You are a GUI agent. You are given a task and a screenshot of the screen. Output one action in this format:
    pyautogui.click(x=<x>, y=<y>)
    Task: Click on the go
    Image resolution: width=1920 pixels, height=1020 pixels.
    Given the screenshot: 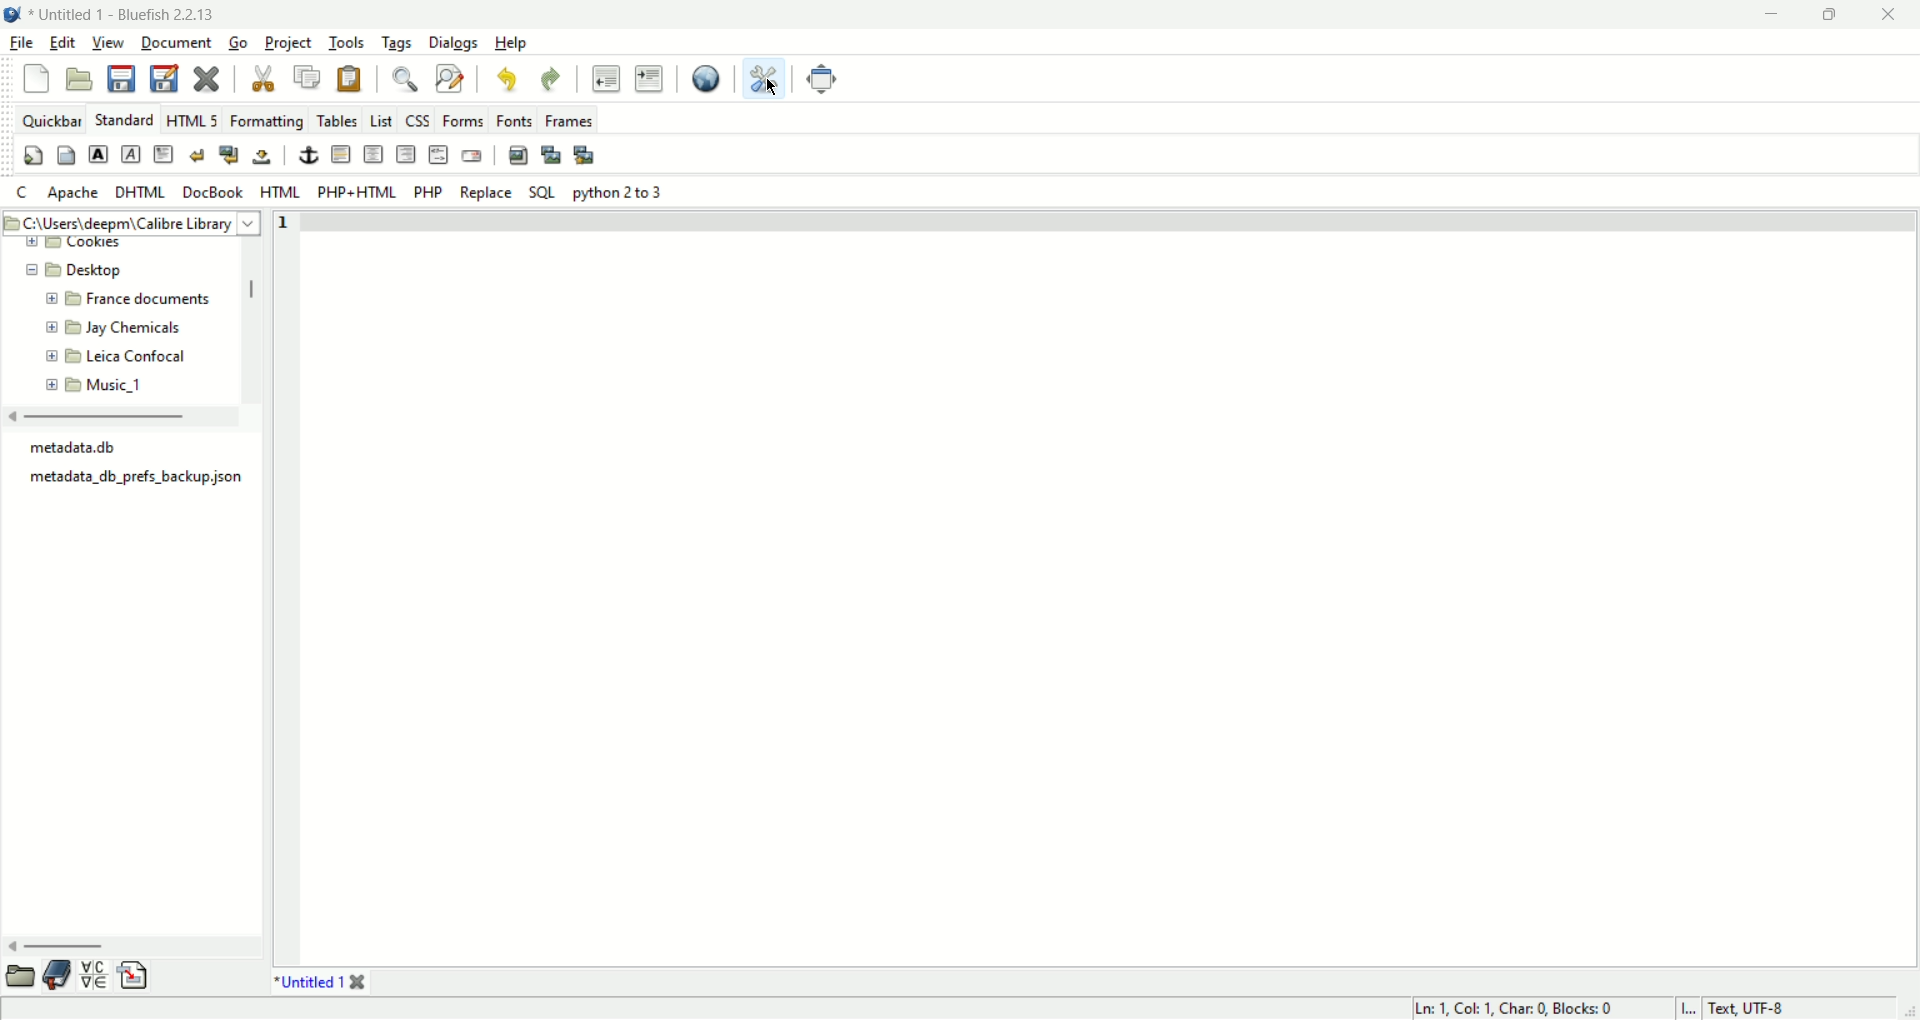 What is the action you would take?
    pyautogui.click(x=239, y=44)
    